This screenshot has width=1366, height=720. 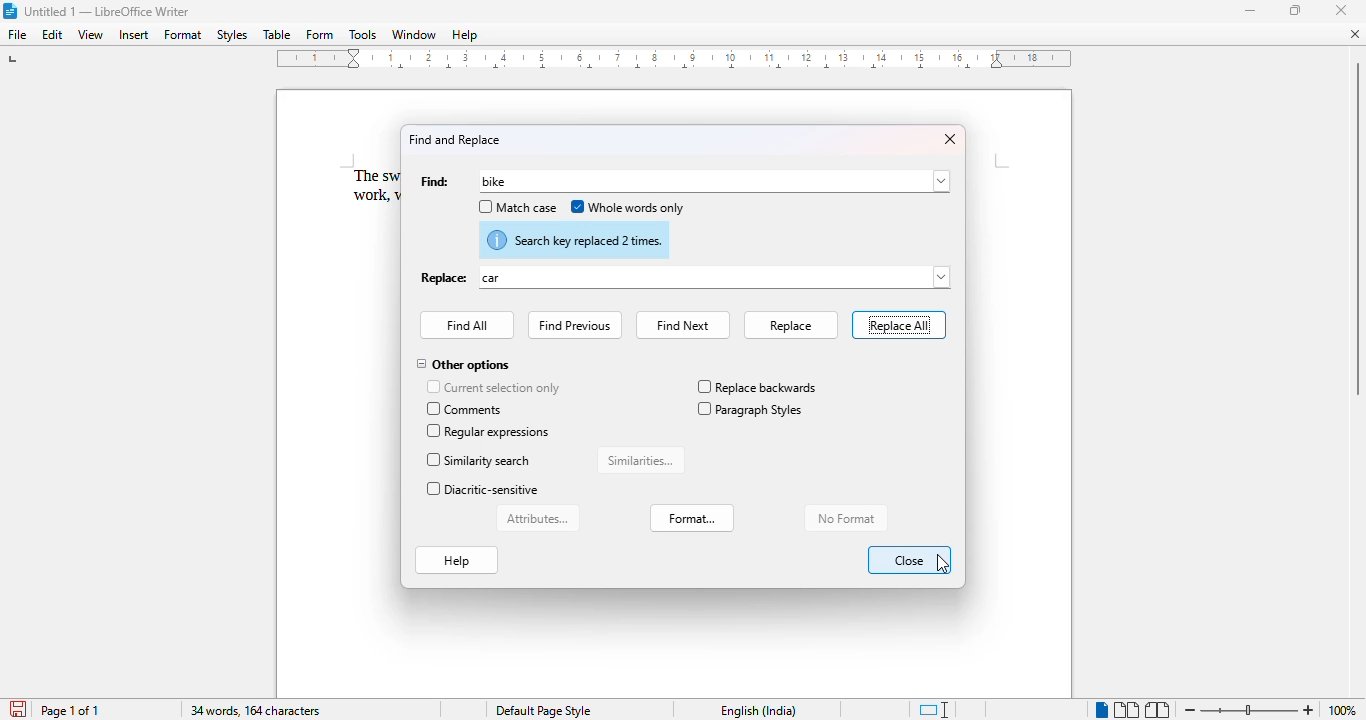 What do you see at coordinates (575, 238) in the screenshot?
I see `search key replaced 2 times` at bounding box center [575, 238].